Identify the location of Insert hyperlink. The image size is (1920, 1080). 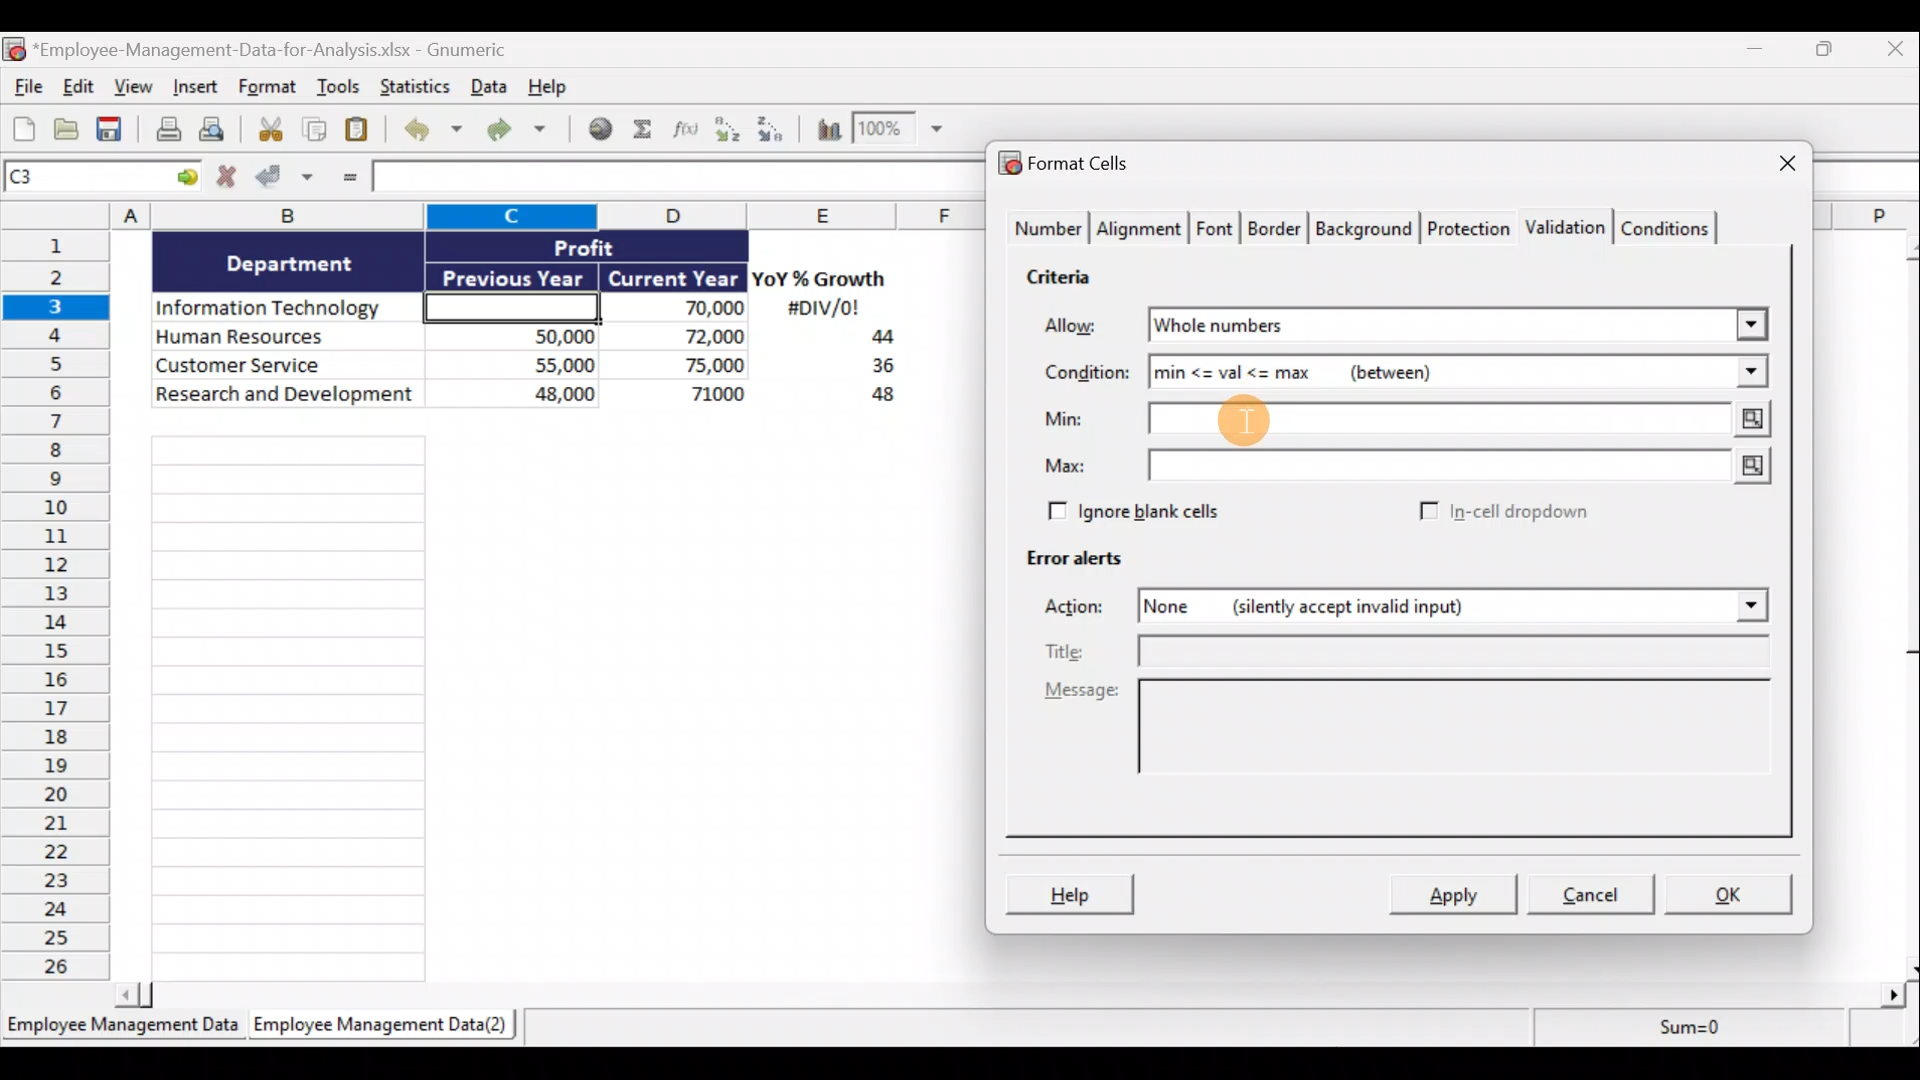
(602, 129).